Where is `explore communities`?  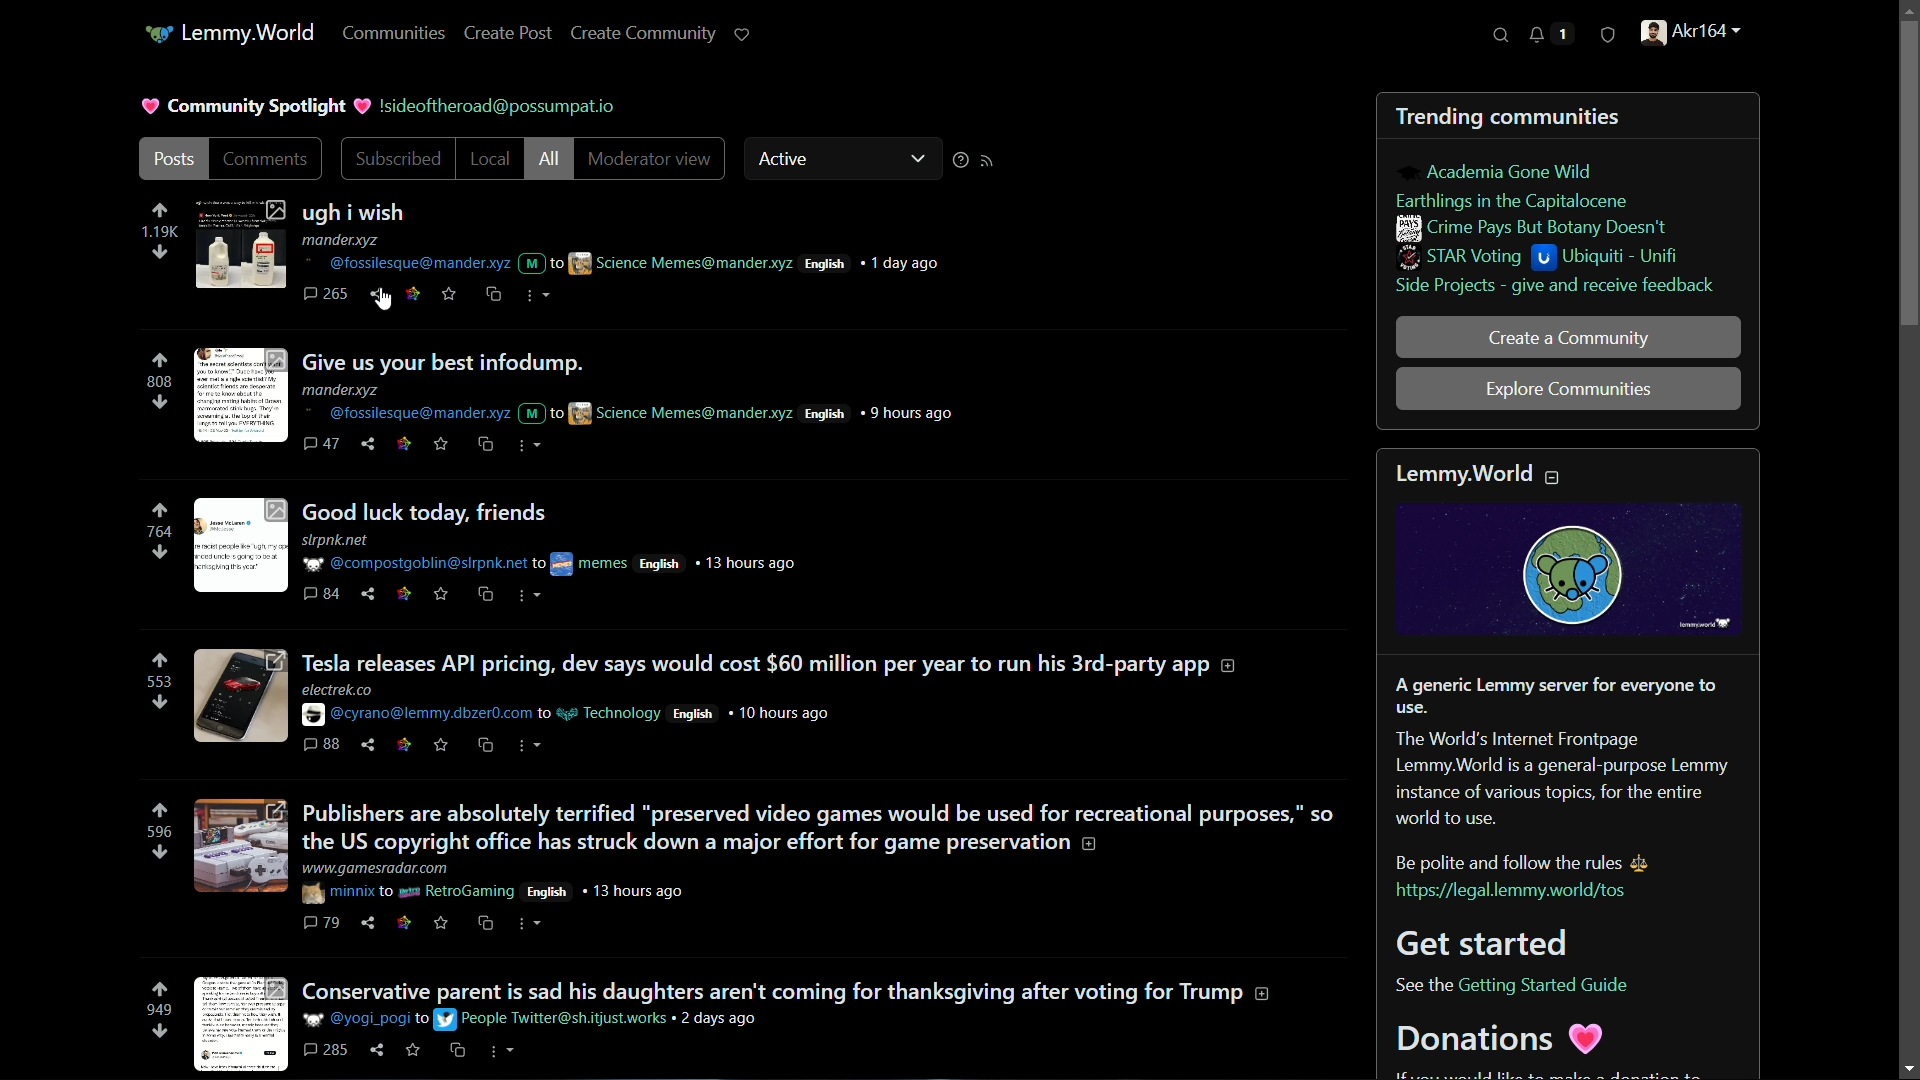 explore communities is located at coordinates (1570, 388).